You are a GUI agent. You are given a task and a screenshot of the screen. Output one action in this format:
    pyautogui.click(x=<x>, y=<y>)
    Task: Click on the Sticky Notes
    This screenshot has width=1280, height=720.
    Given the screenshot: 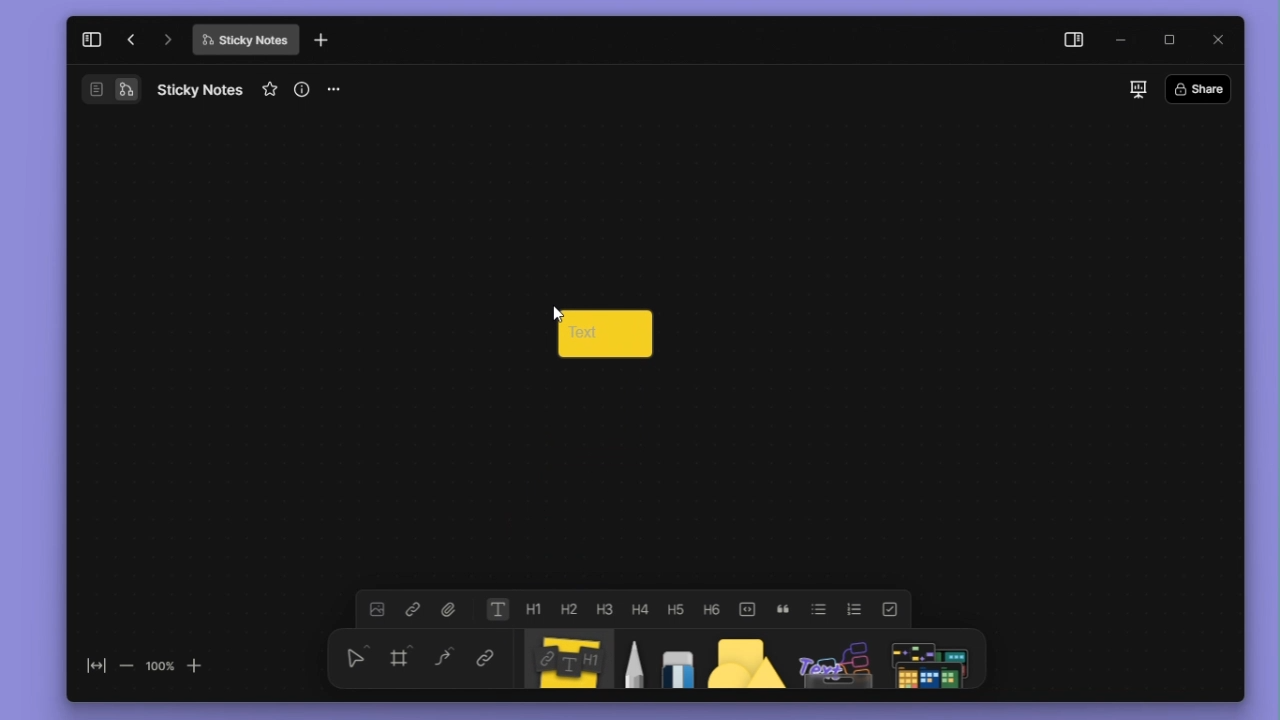 What is the action you would take?
    pyautogui.click(x=204, y=89)
    